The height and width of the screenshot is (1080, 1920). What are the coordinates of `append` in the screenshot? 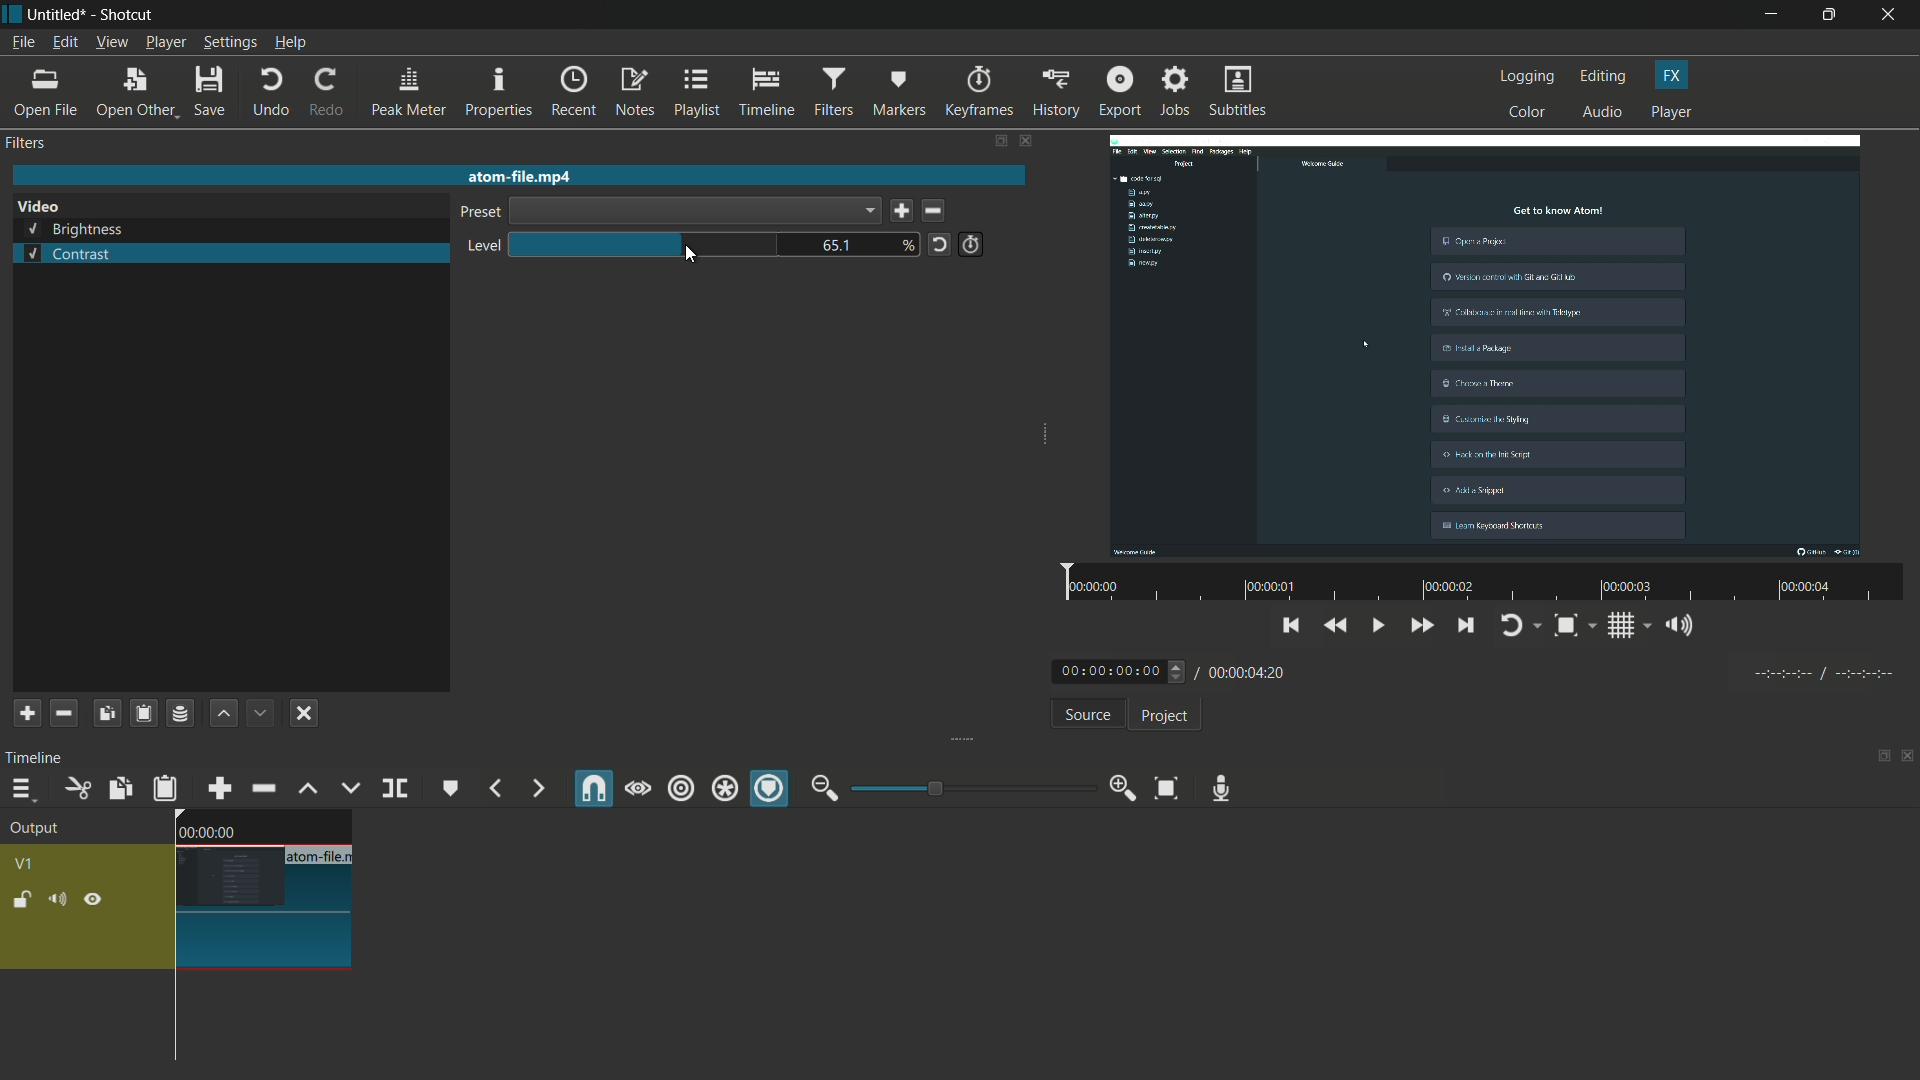 It's located at (217, 788).